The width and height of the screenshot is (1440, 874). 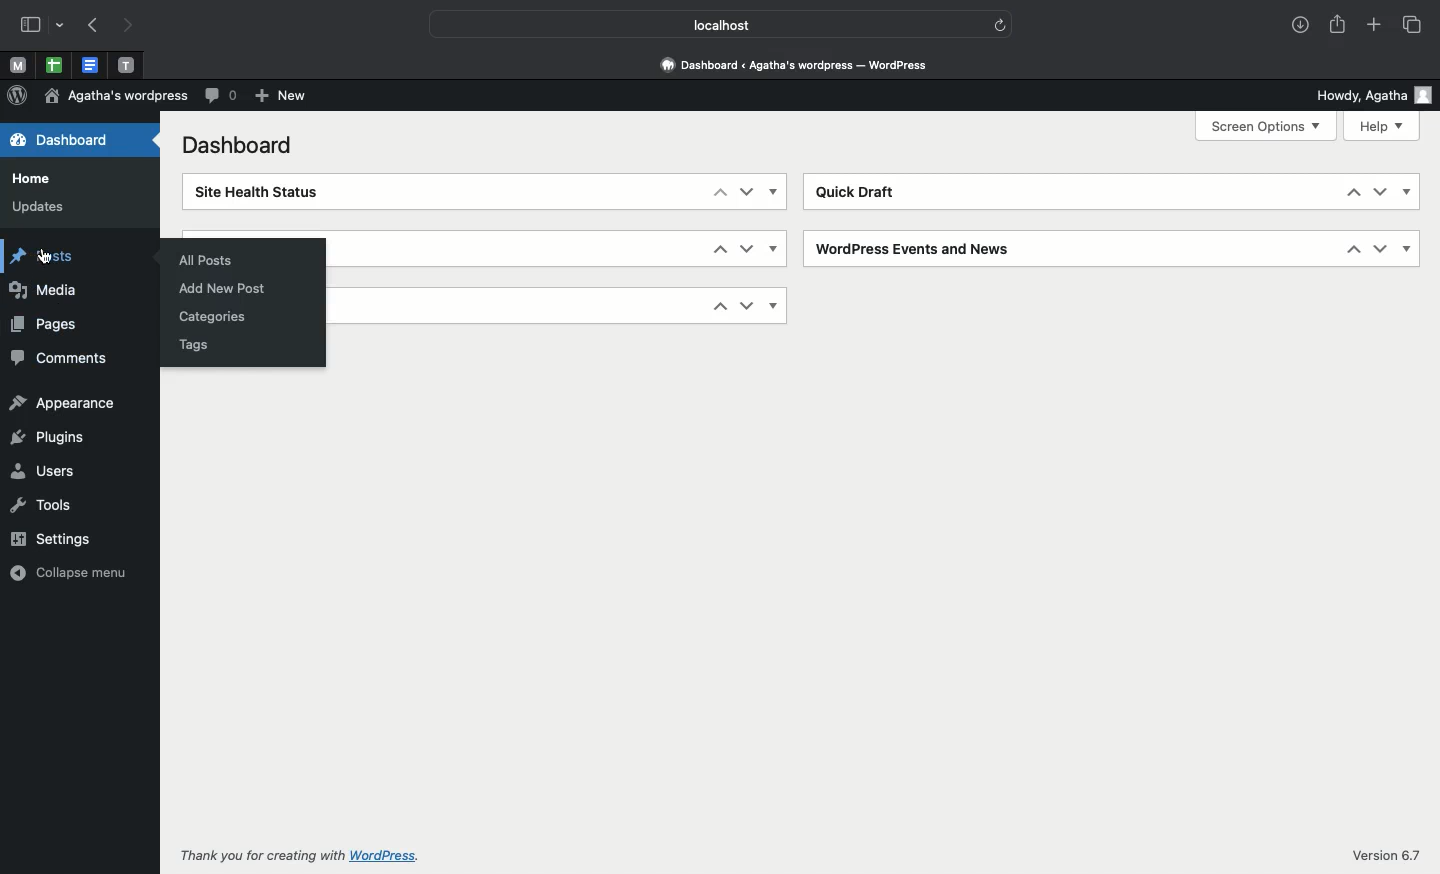 What do you see at coordinates (1268, 126) in the screenshot?
I see `Screen options` at bounding box center [1268, 126].